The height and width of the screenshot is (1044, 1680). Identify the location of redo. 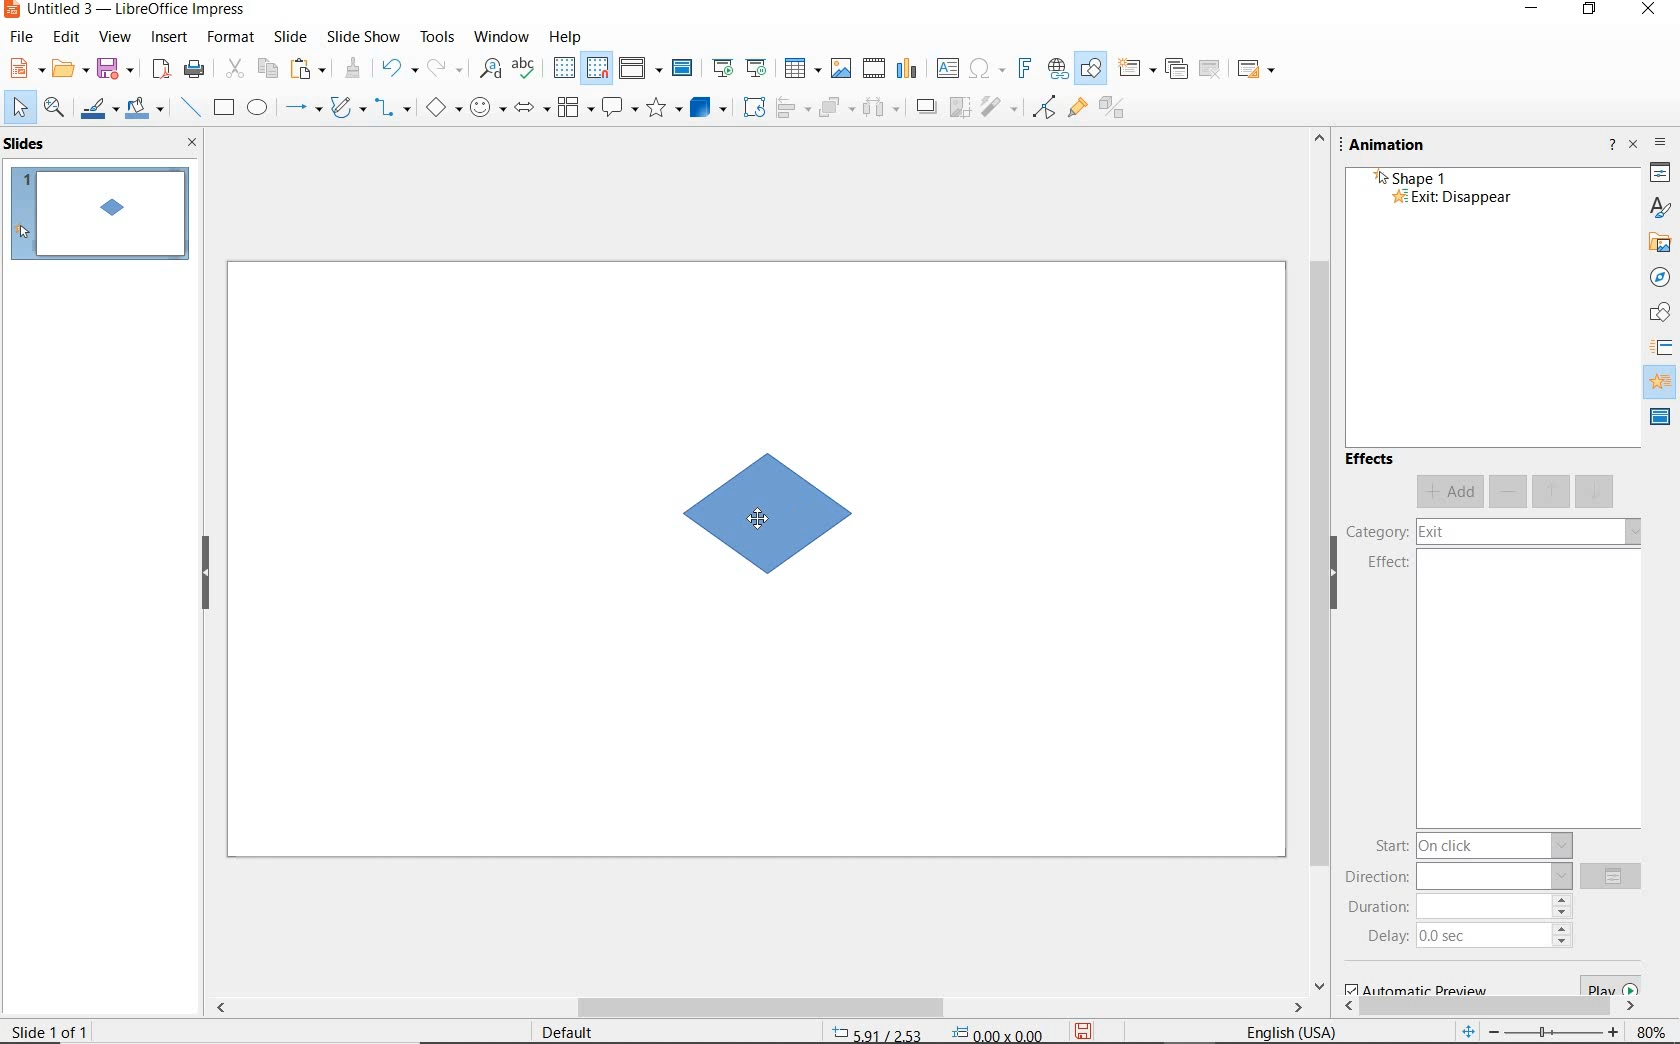
(444, 69).